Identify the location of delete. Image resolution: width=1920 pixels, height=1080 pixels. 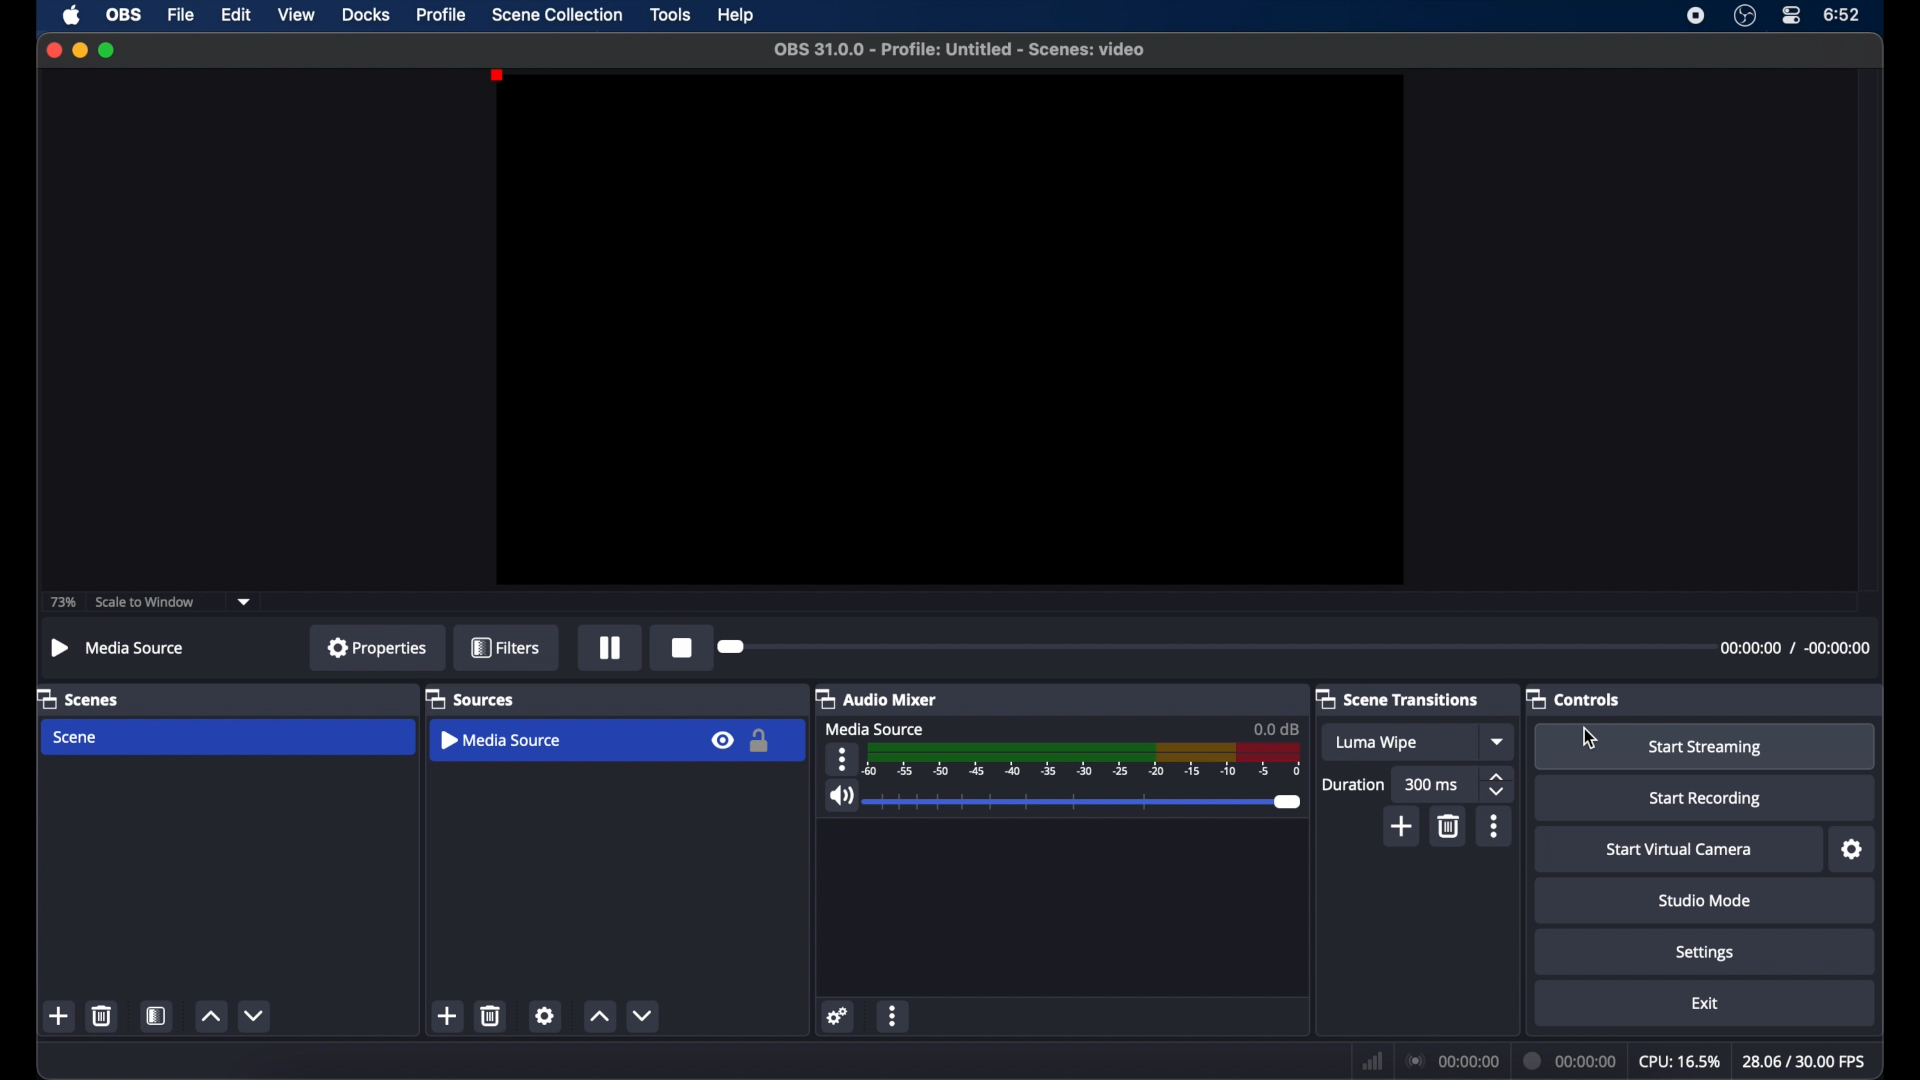
(491, 1015).